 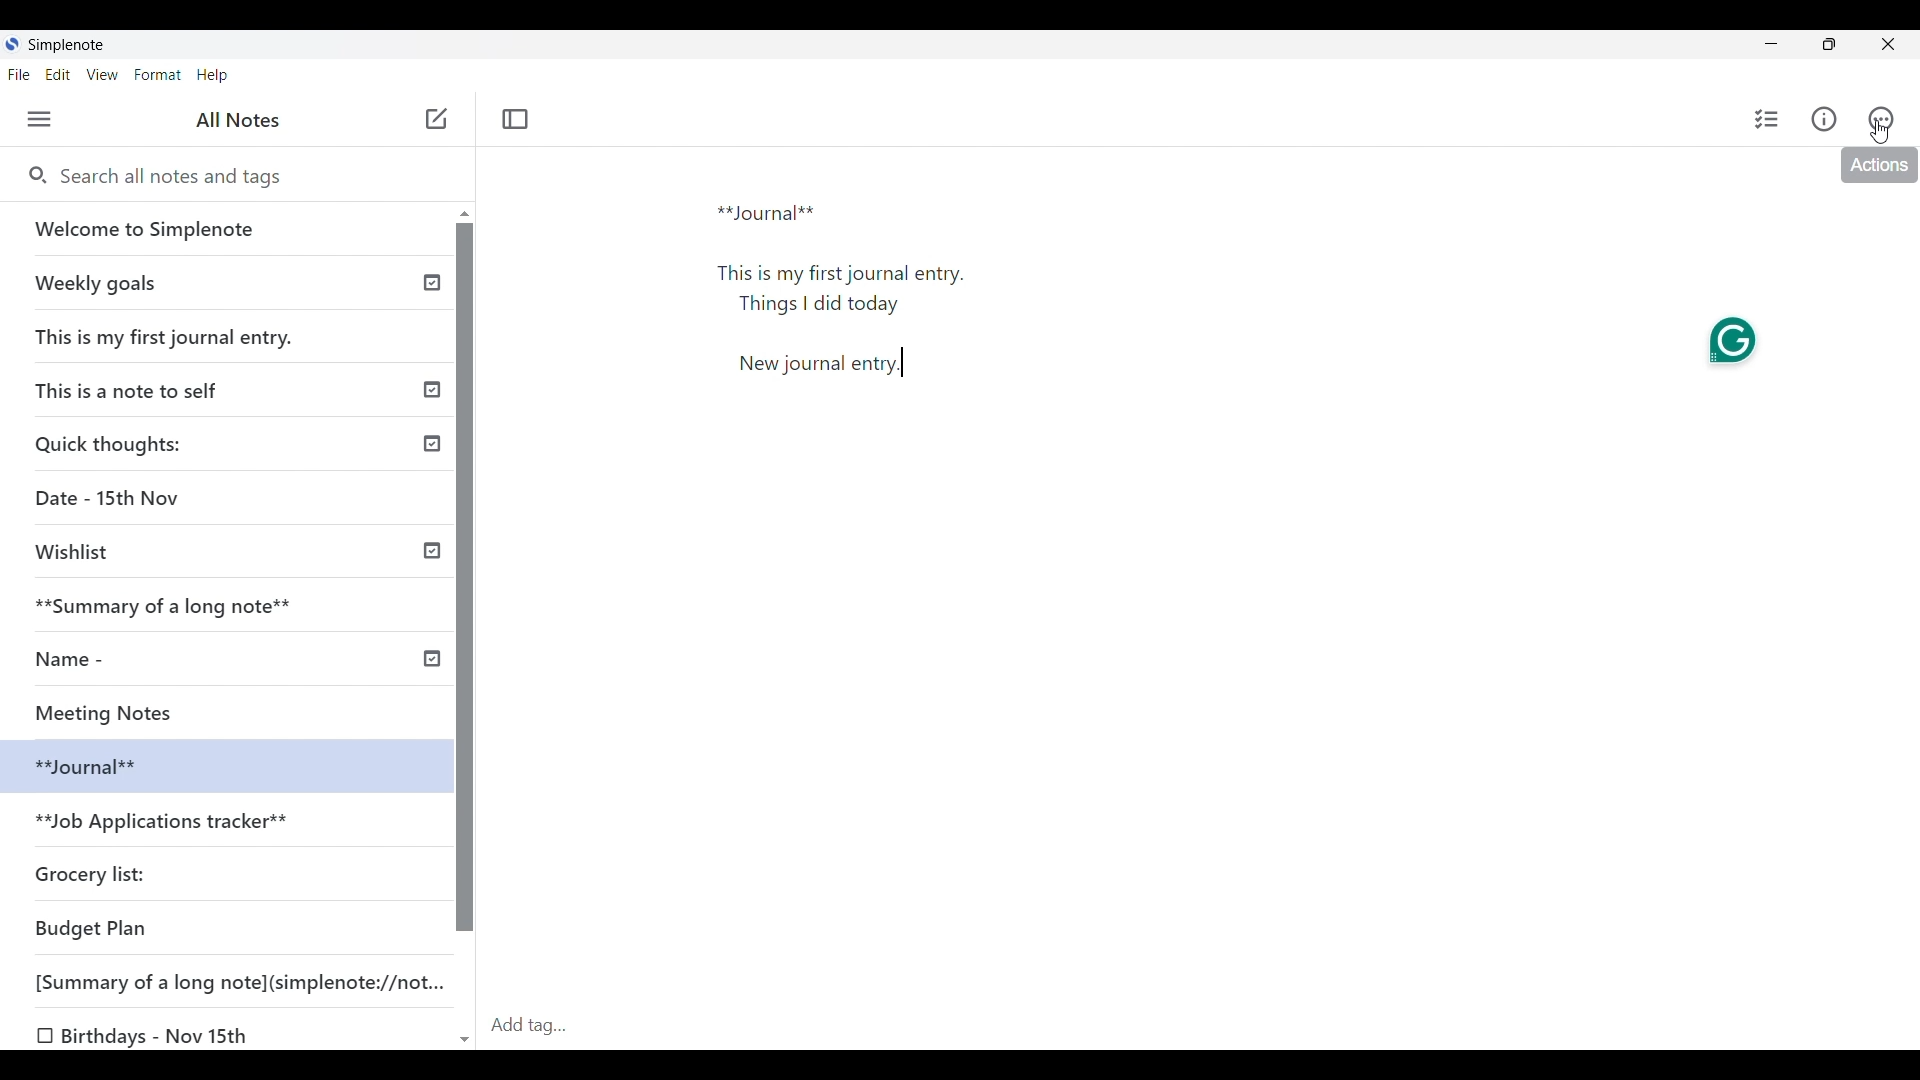 What do you see at coordinates (1823, 118) in the screenshot?
I see `Info` at bounding box center [1823, 118].